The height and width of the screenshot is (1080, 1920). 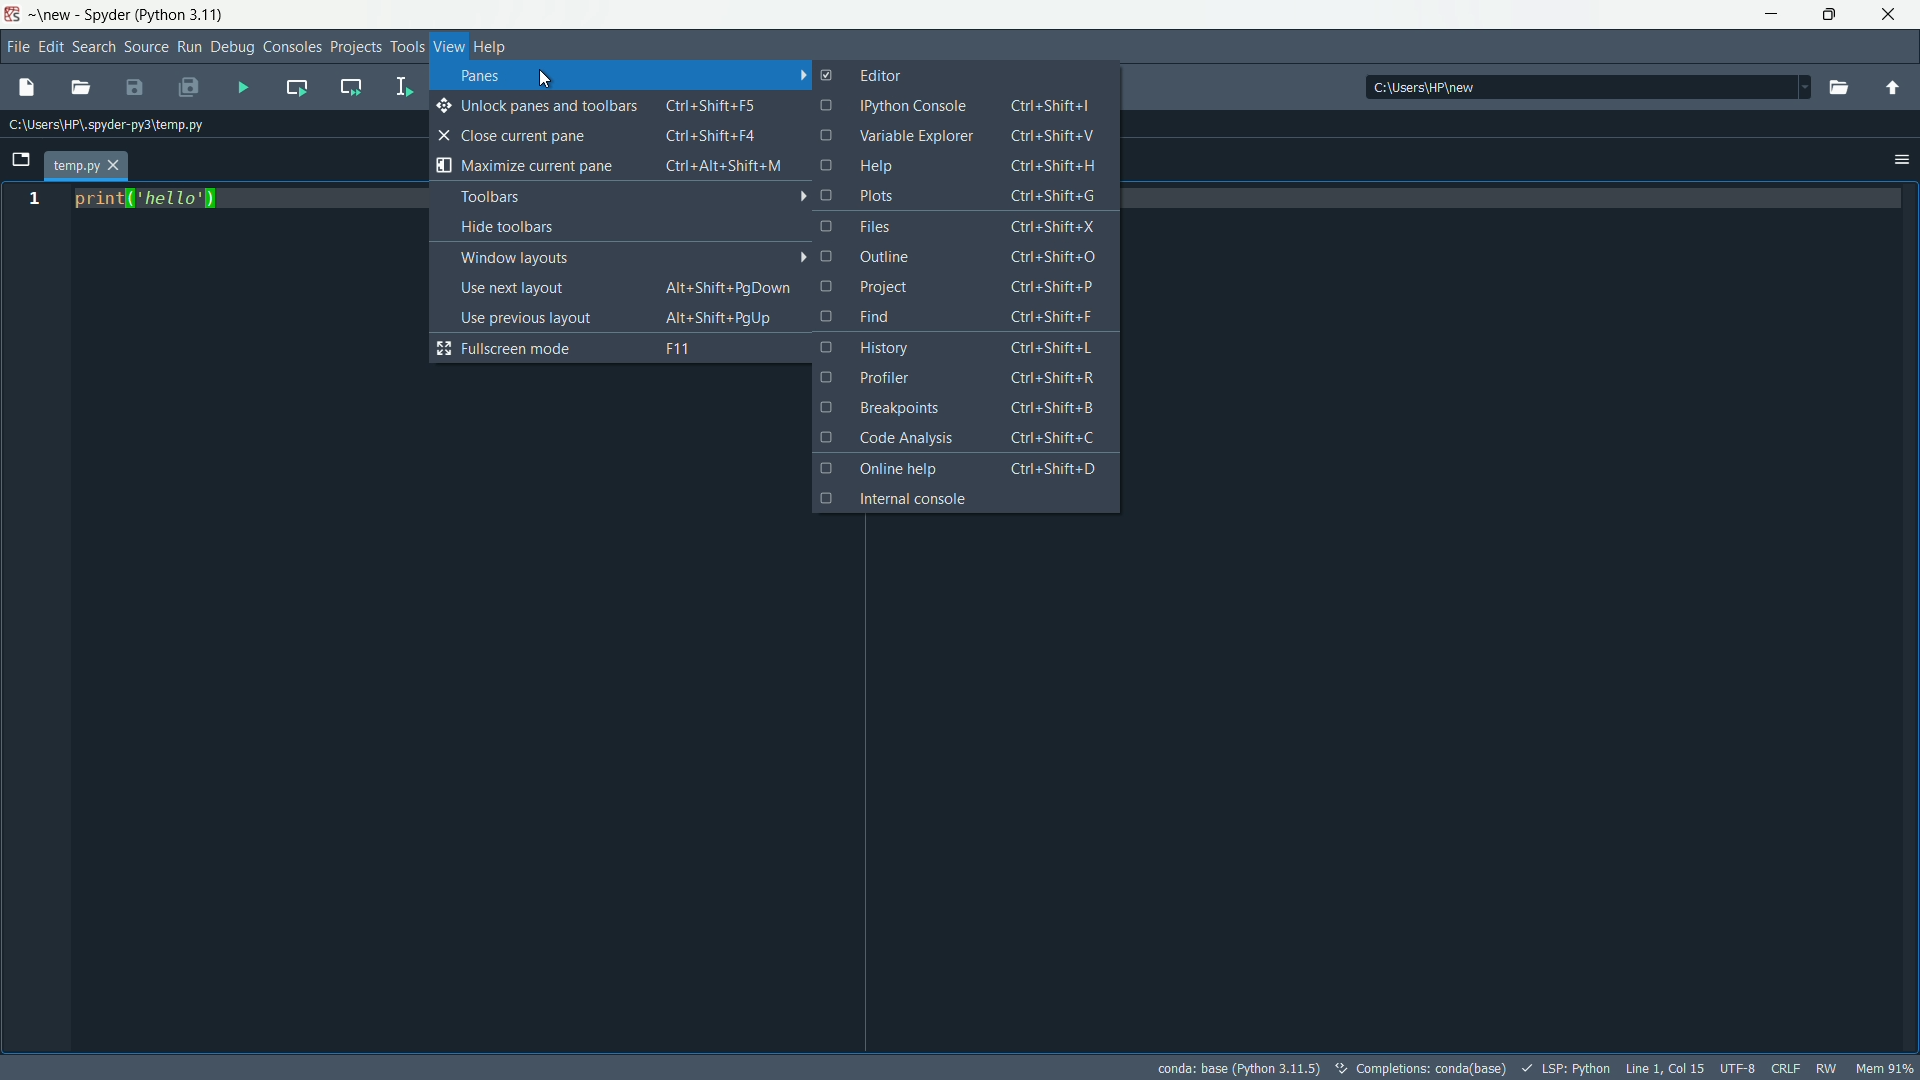 I want to click on window layouts, so click(x=631, y=257).